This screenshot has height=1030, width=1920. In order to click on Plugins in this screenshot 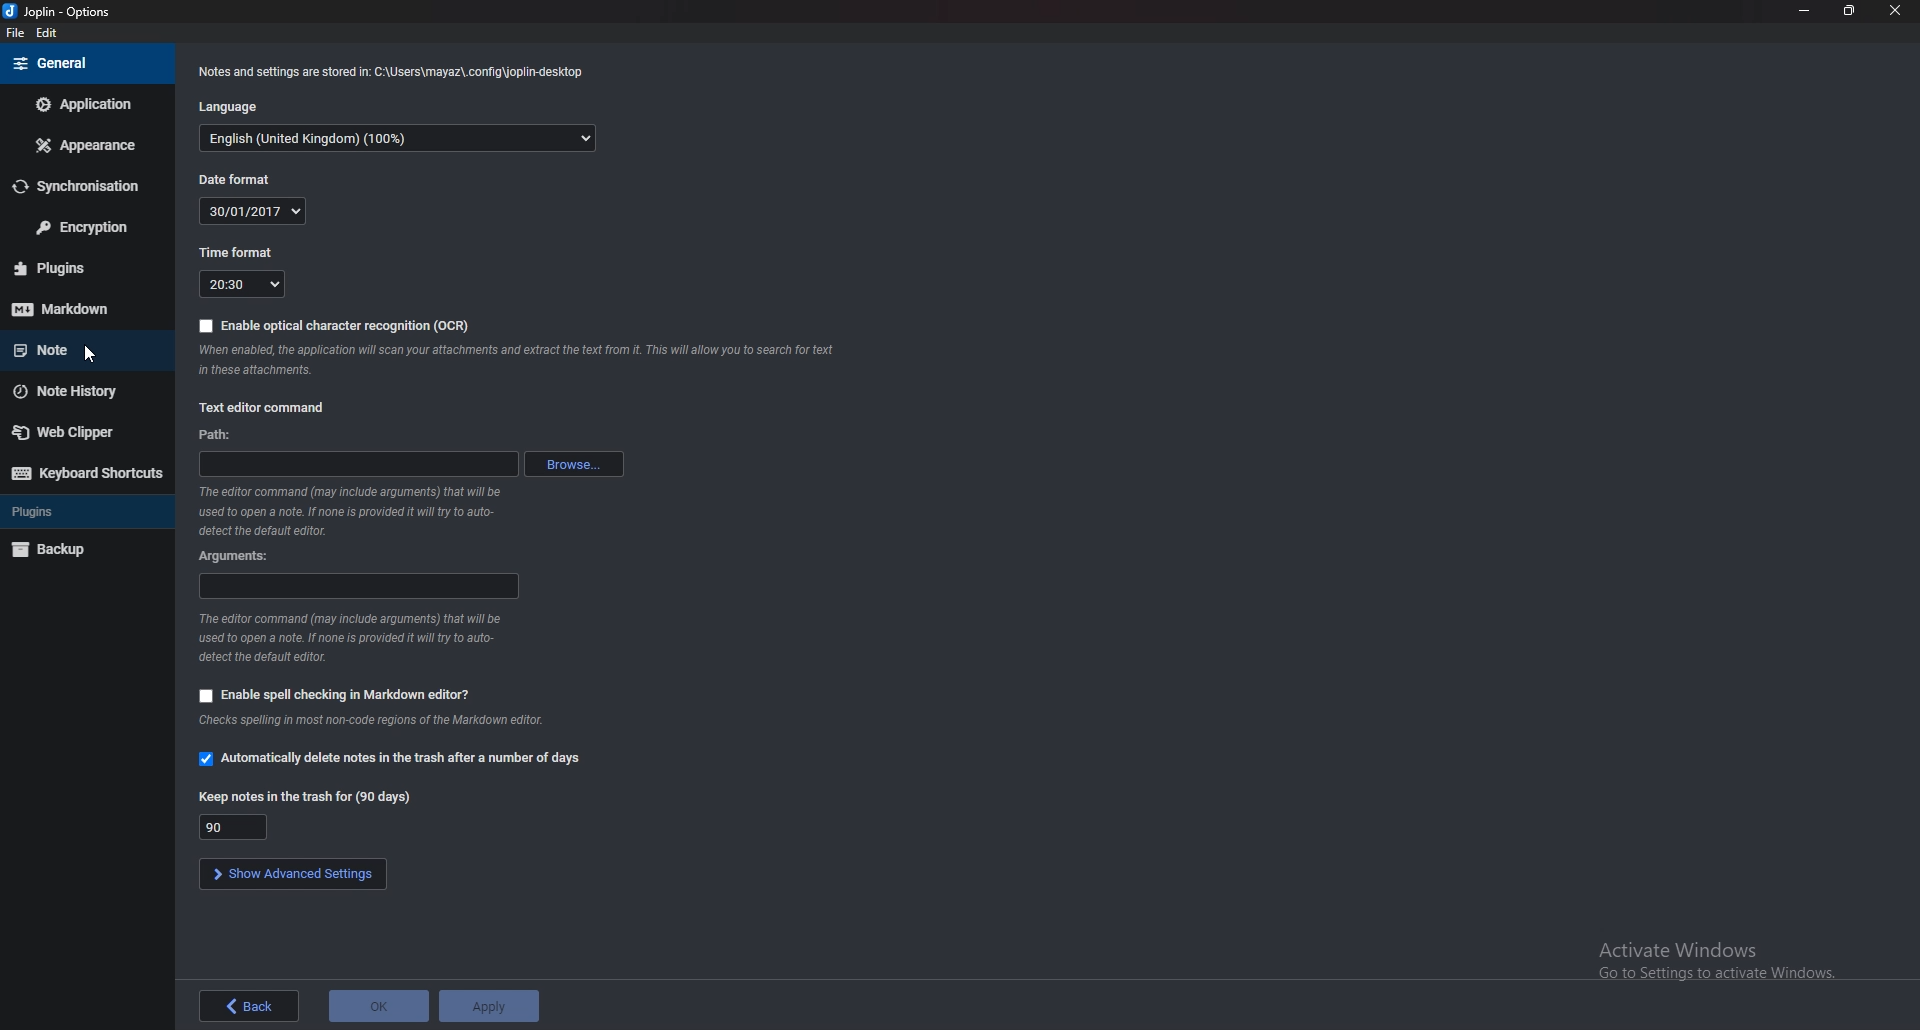, I will do `click(73, 511)`.